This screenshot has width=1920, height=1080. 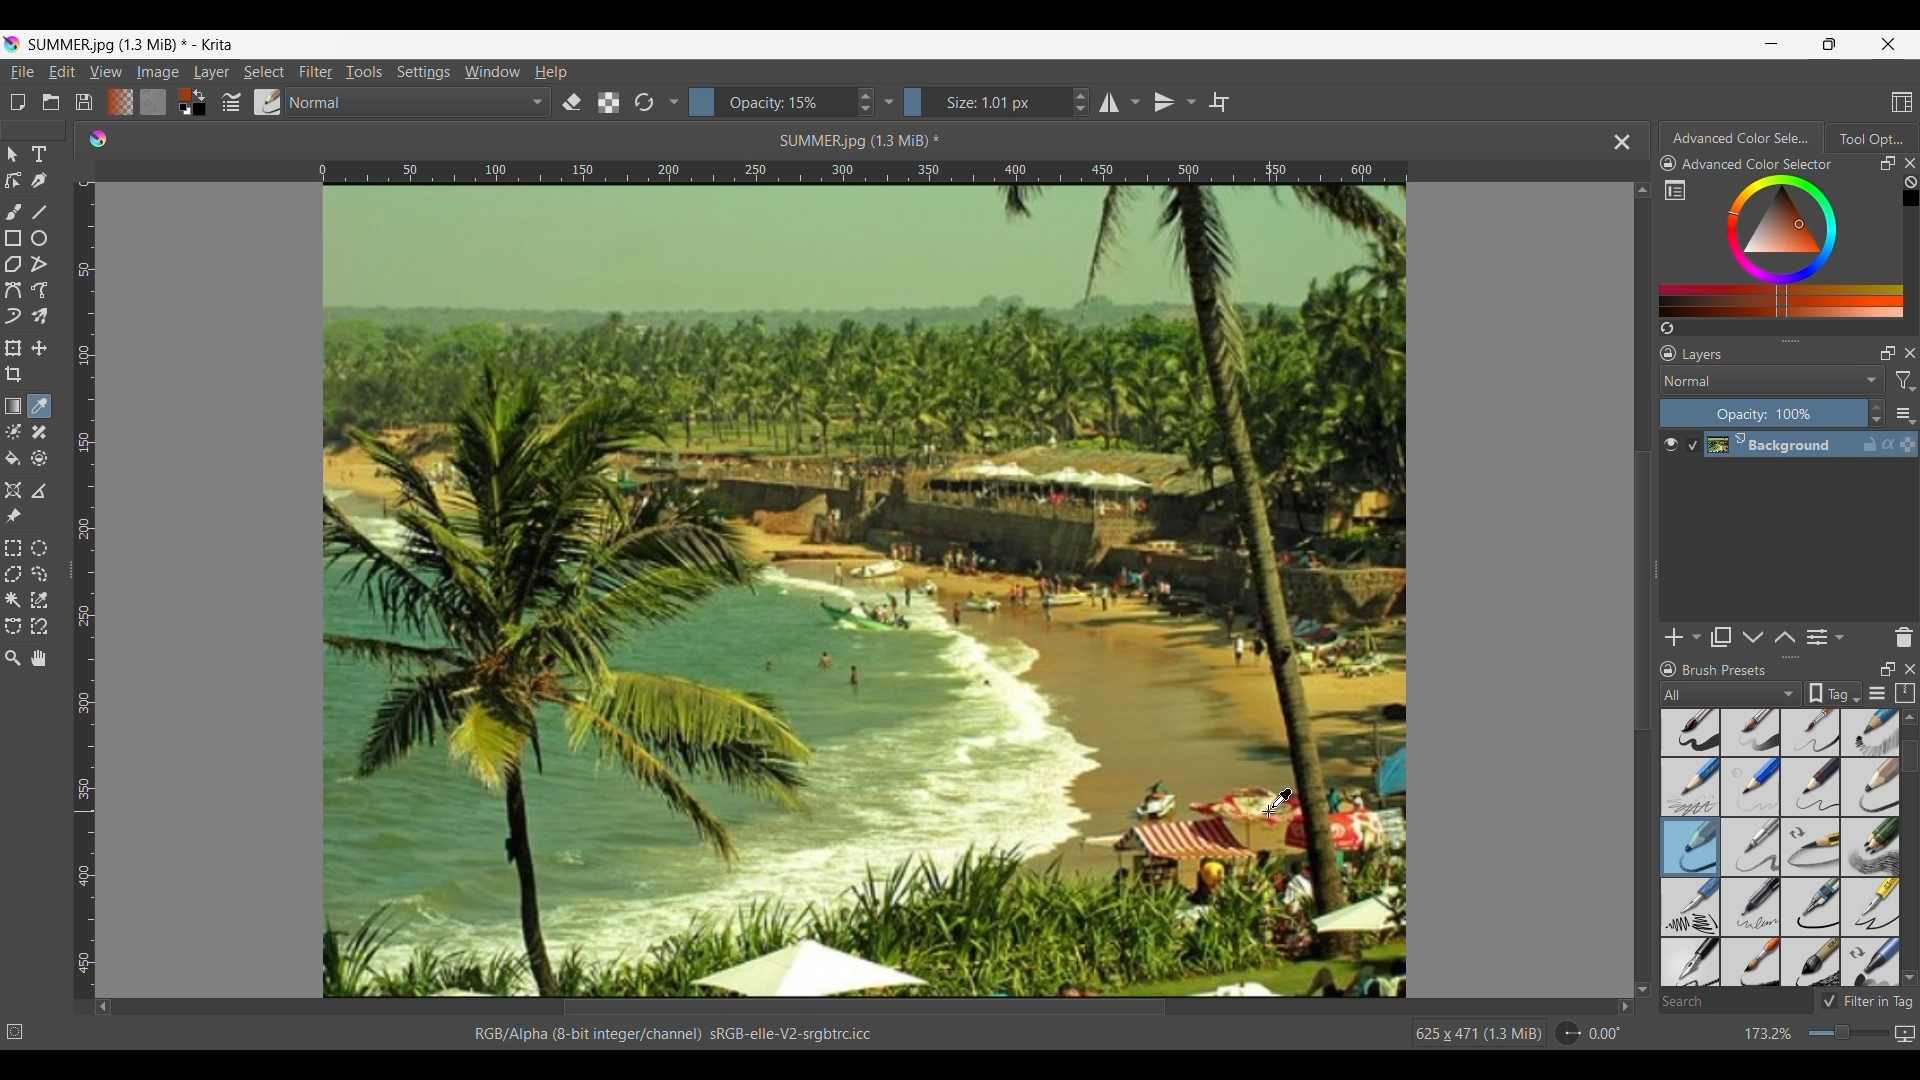 What do you see at coordinates (863, 171) in the screenshot?
I see `Horizontal scale` at bounding box center [863, 171].